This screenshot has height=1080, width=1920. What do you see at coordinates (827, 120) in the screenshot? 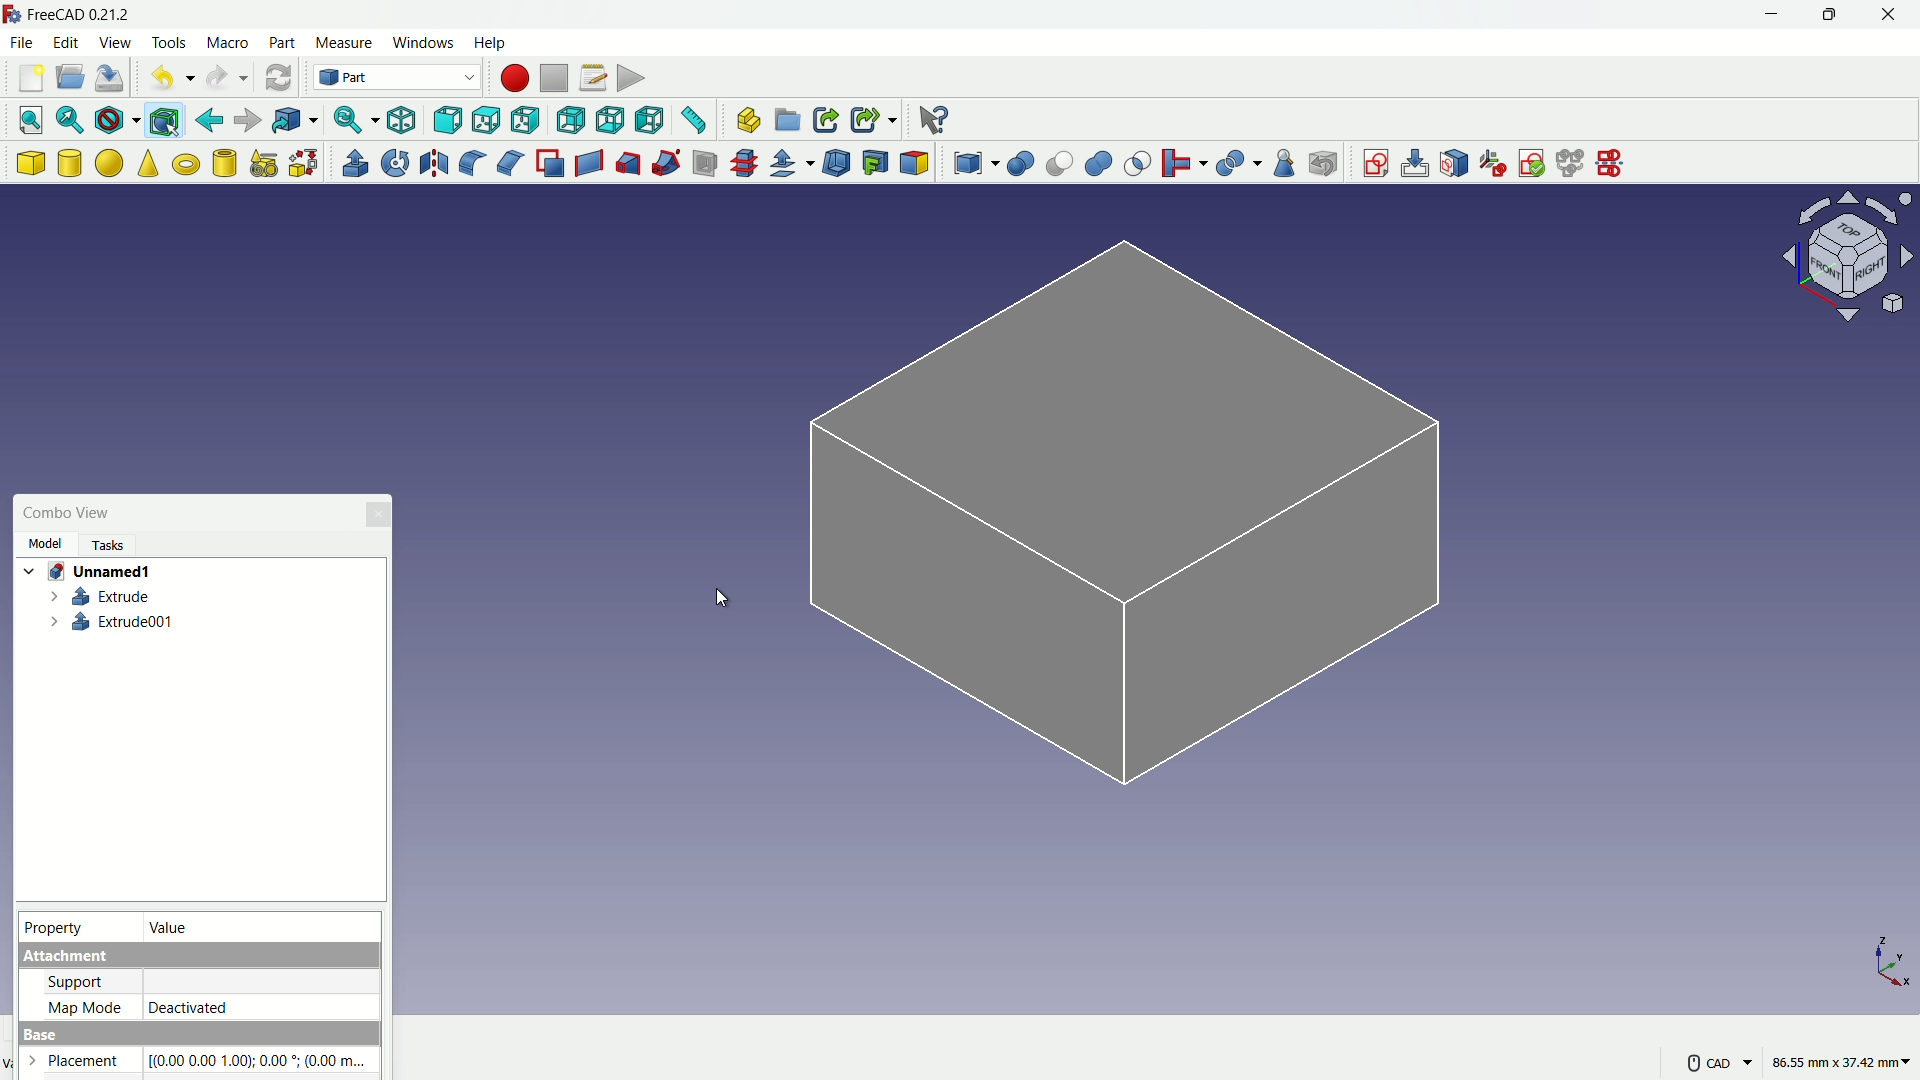
I see `create link` at bounding box center [827, 120].